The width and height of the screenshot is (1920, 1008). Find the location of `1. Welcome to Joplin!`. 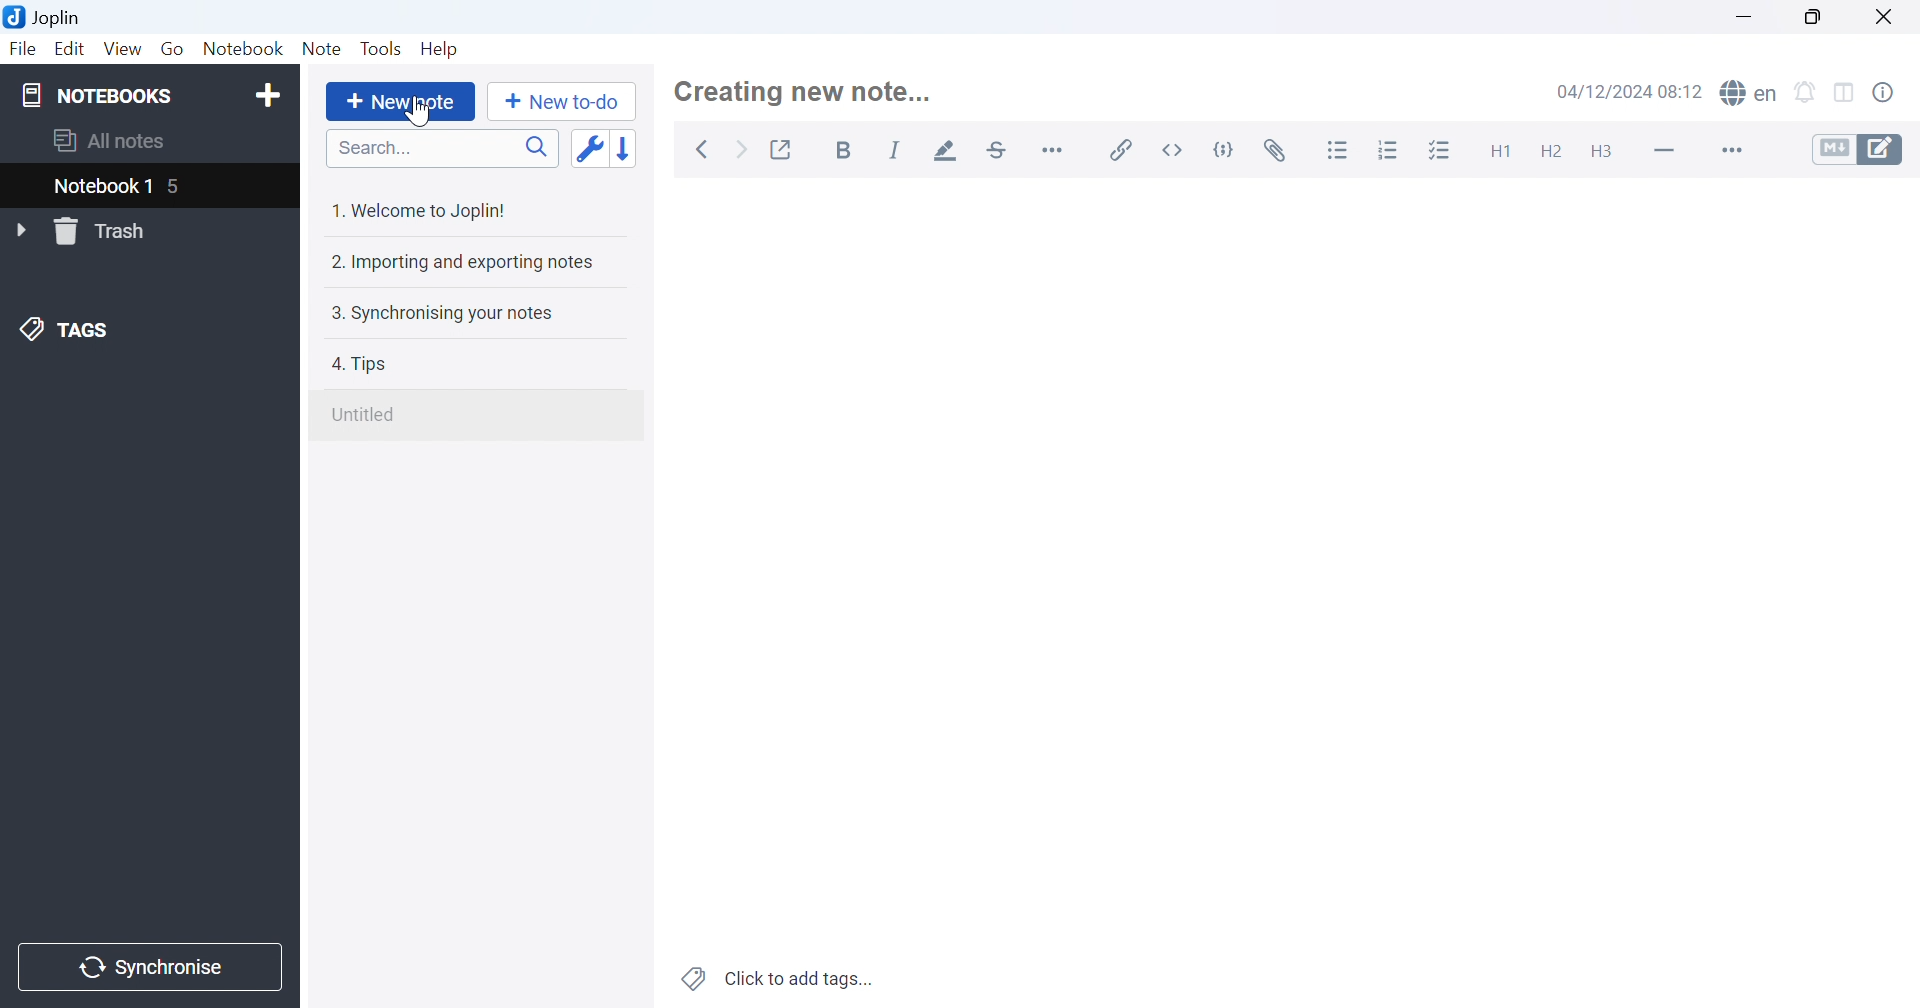

1. Welcome to Joplin! is located at coordinates (423, 207).